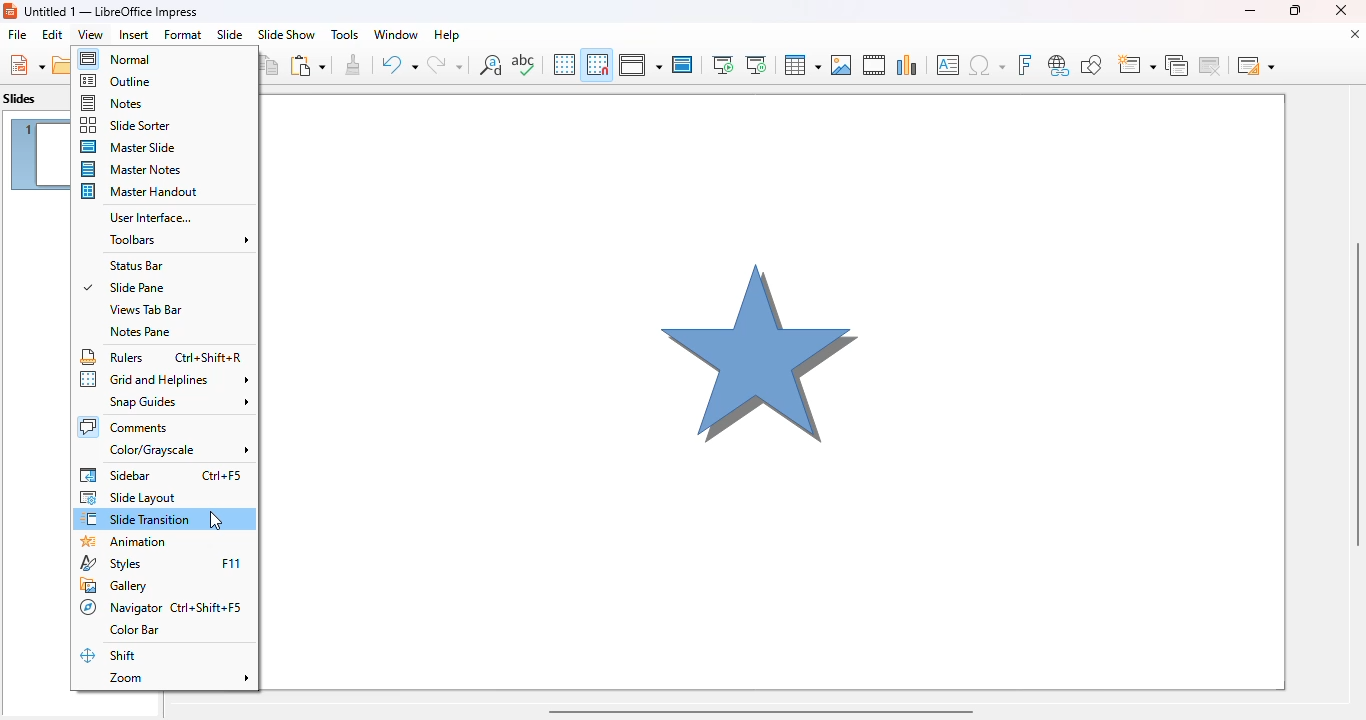 The height and width of the screenshot is (720, 1366). What do you see at coordinates (162, 607) in the screenshot?
I see `navigator` at bounding box center [162, 607].